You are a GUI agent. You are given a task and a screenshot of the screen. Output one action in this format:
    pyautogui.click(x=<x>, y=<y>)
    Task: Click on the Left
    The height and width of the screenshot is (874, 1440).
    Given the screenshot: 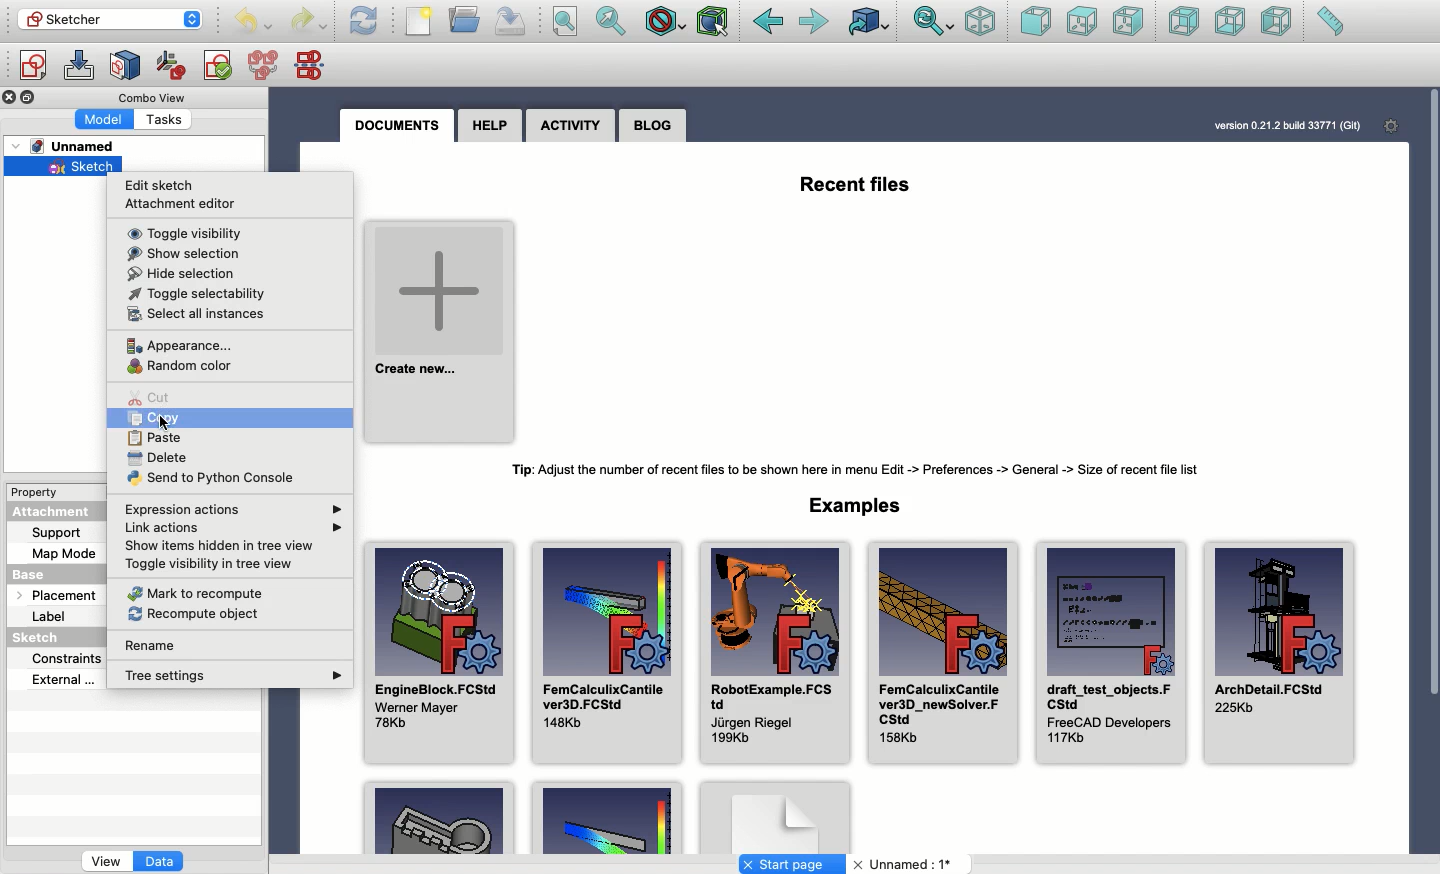 What is the action you would take?
    pyautogui.click(x=1278, y=21)
    